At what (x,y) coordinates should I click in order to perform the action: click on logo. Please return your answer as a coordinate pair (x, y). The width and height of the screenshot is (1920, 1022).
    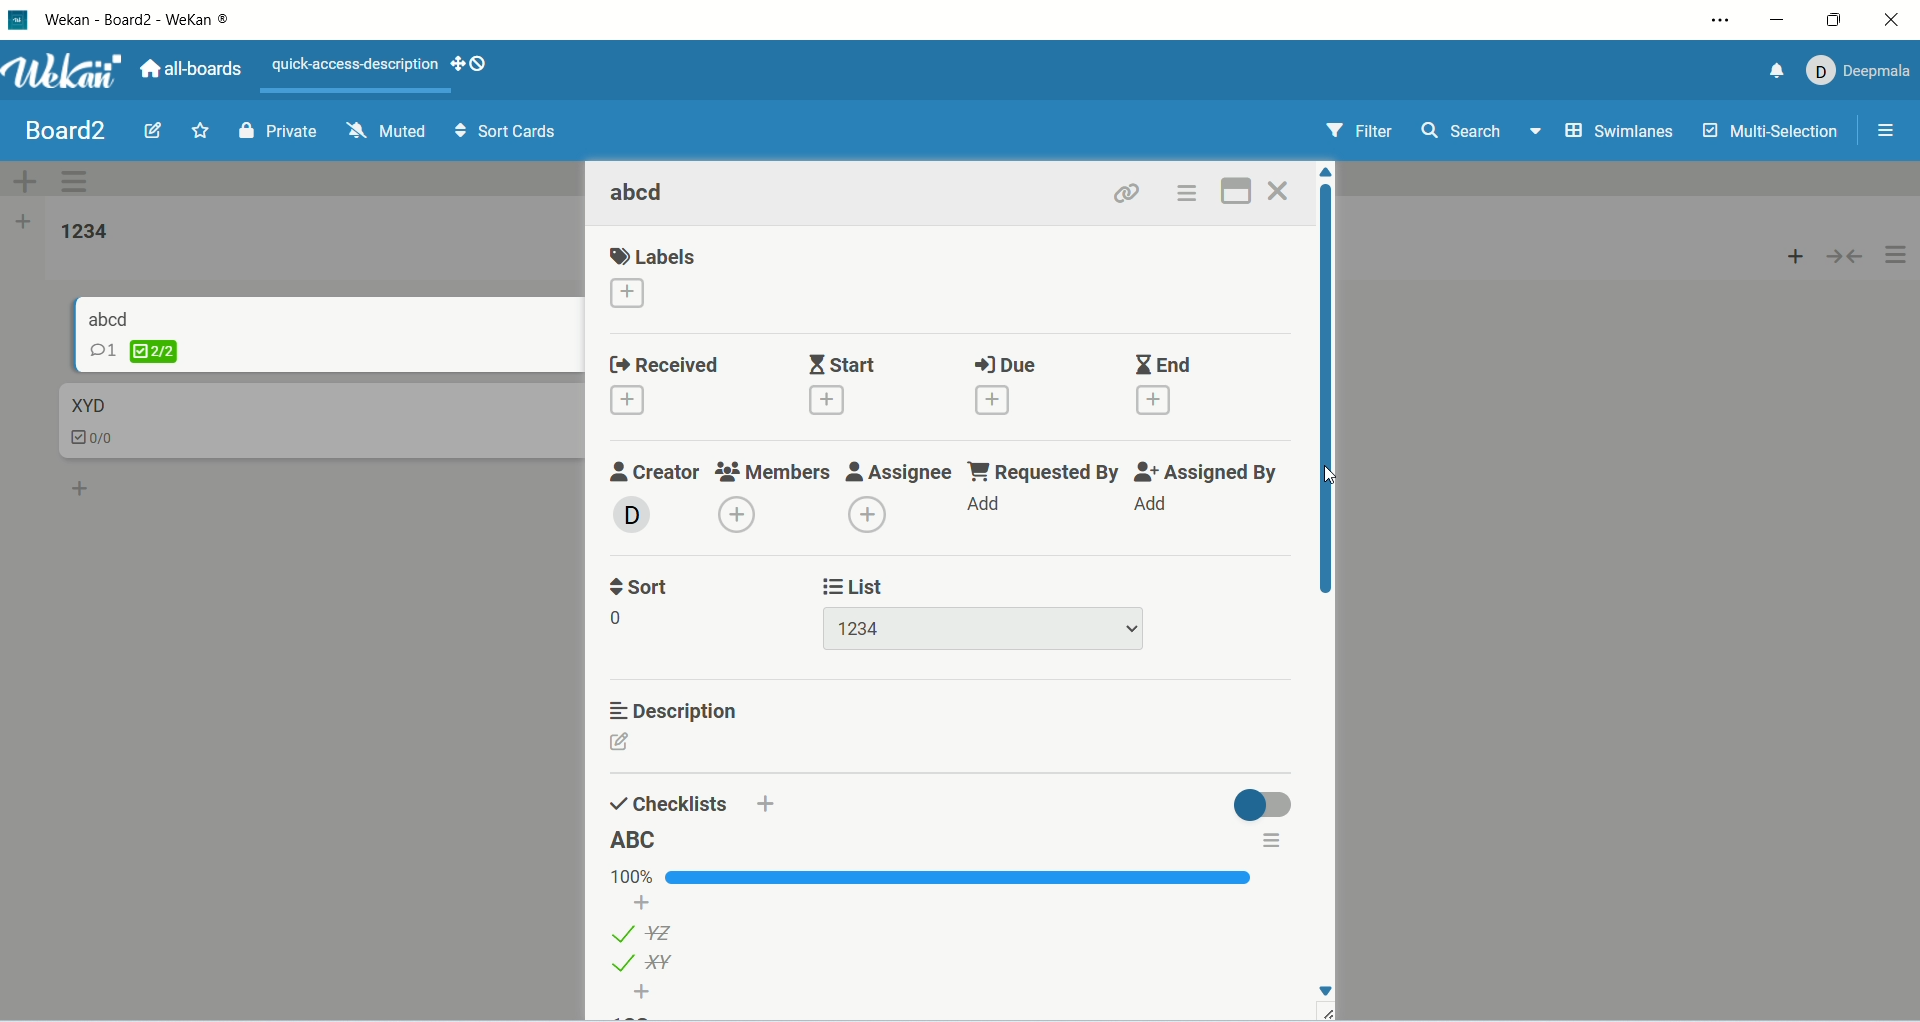
    Looking at the image, I should click on (16, 21).